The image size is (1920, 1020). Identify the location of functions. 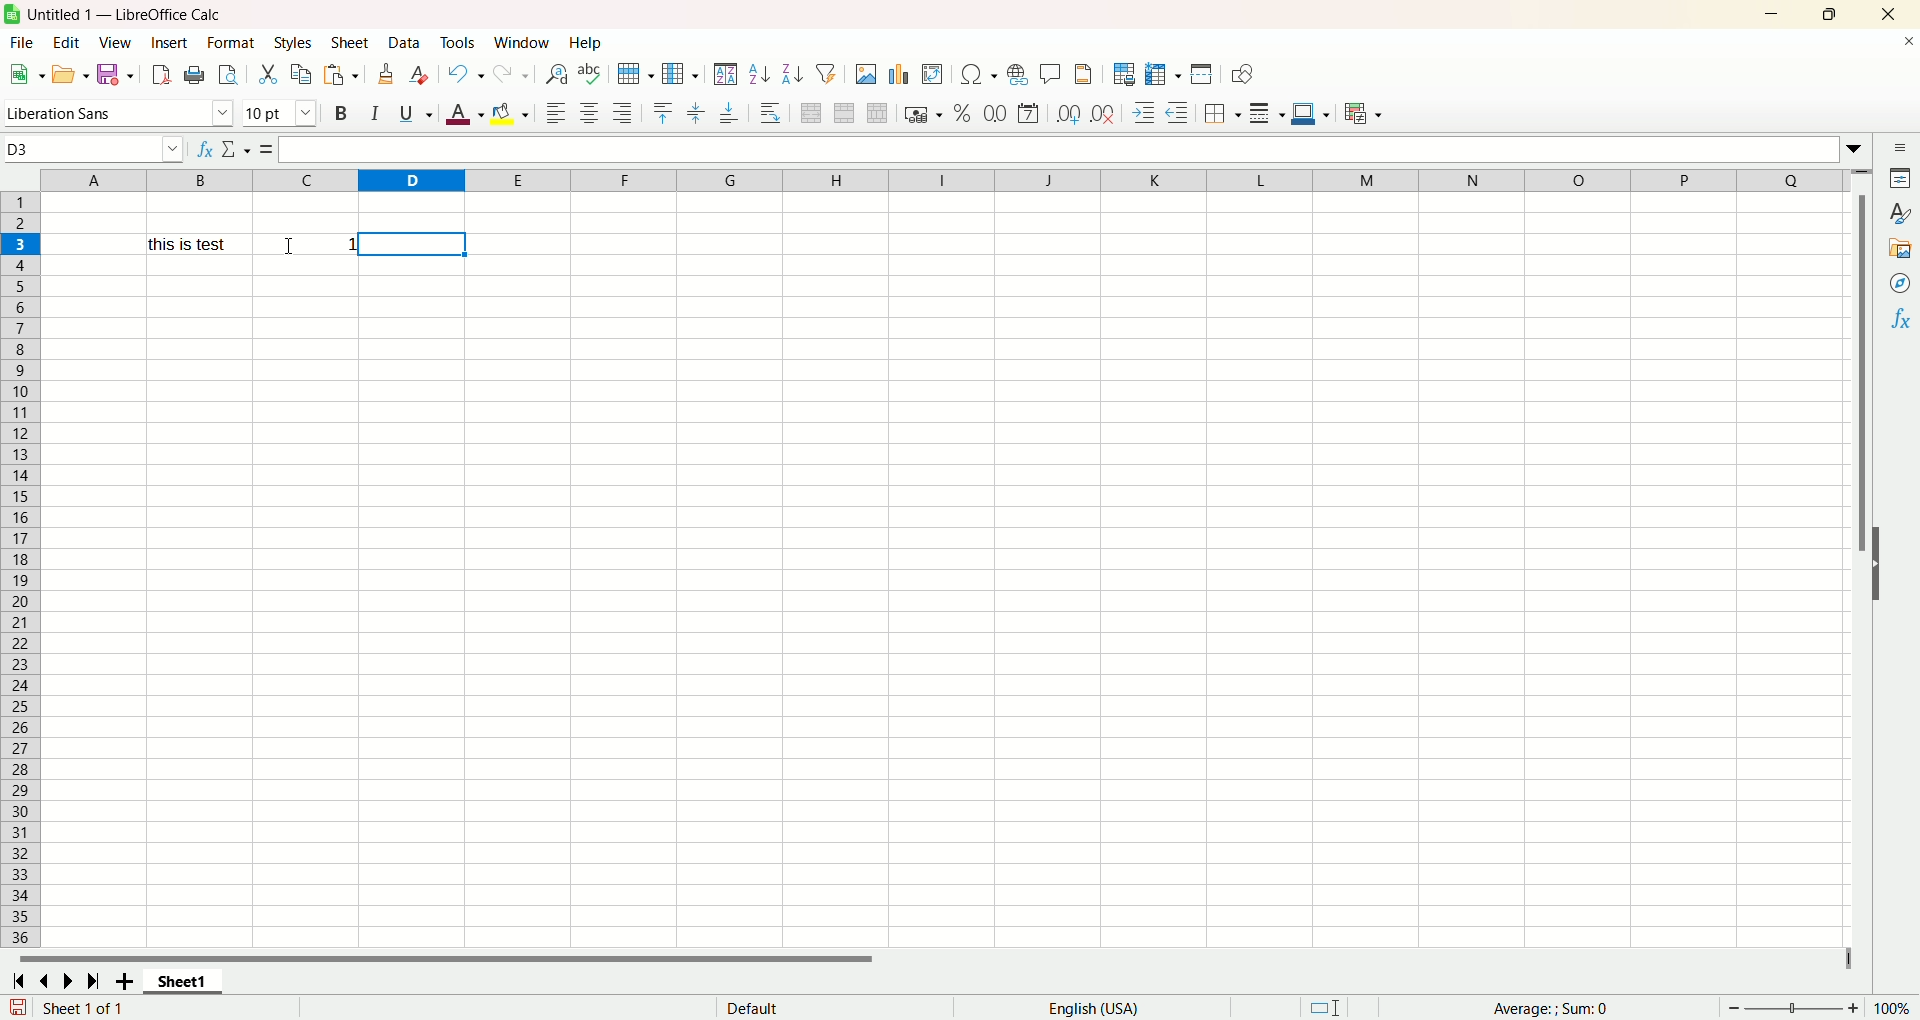
(1541, 1006).